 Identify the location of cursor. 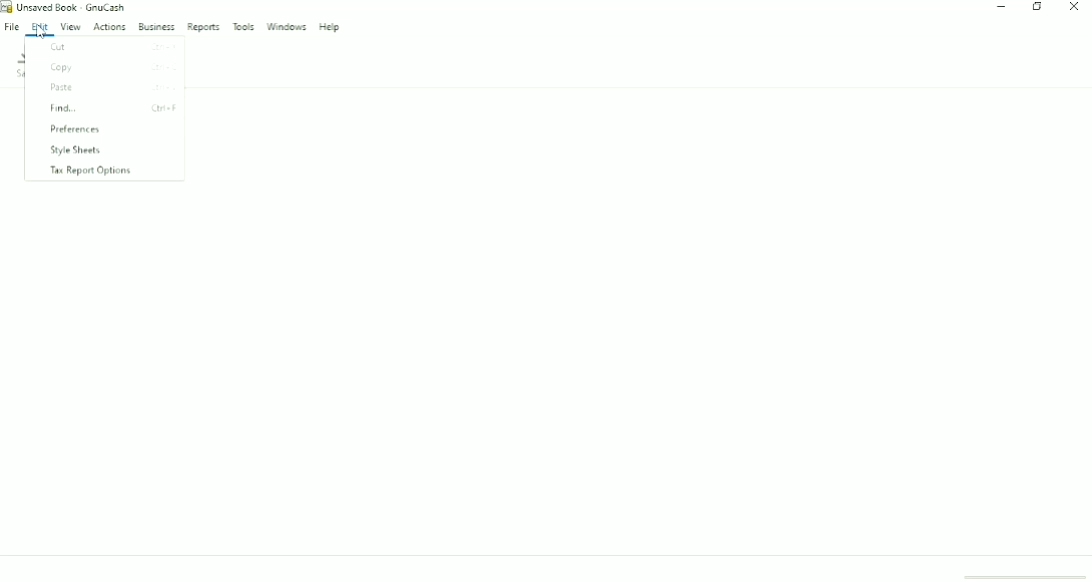
(42, 31).